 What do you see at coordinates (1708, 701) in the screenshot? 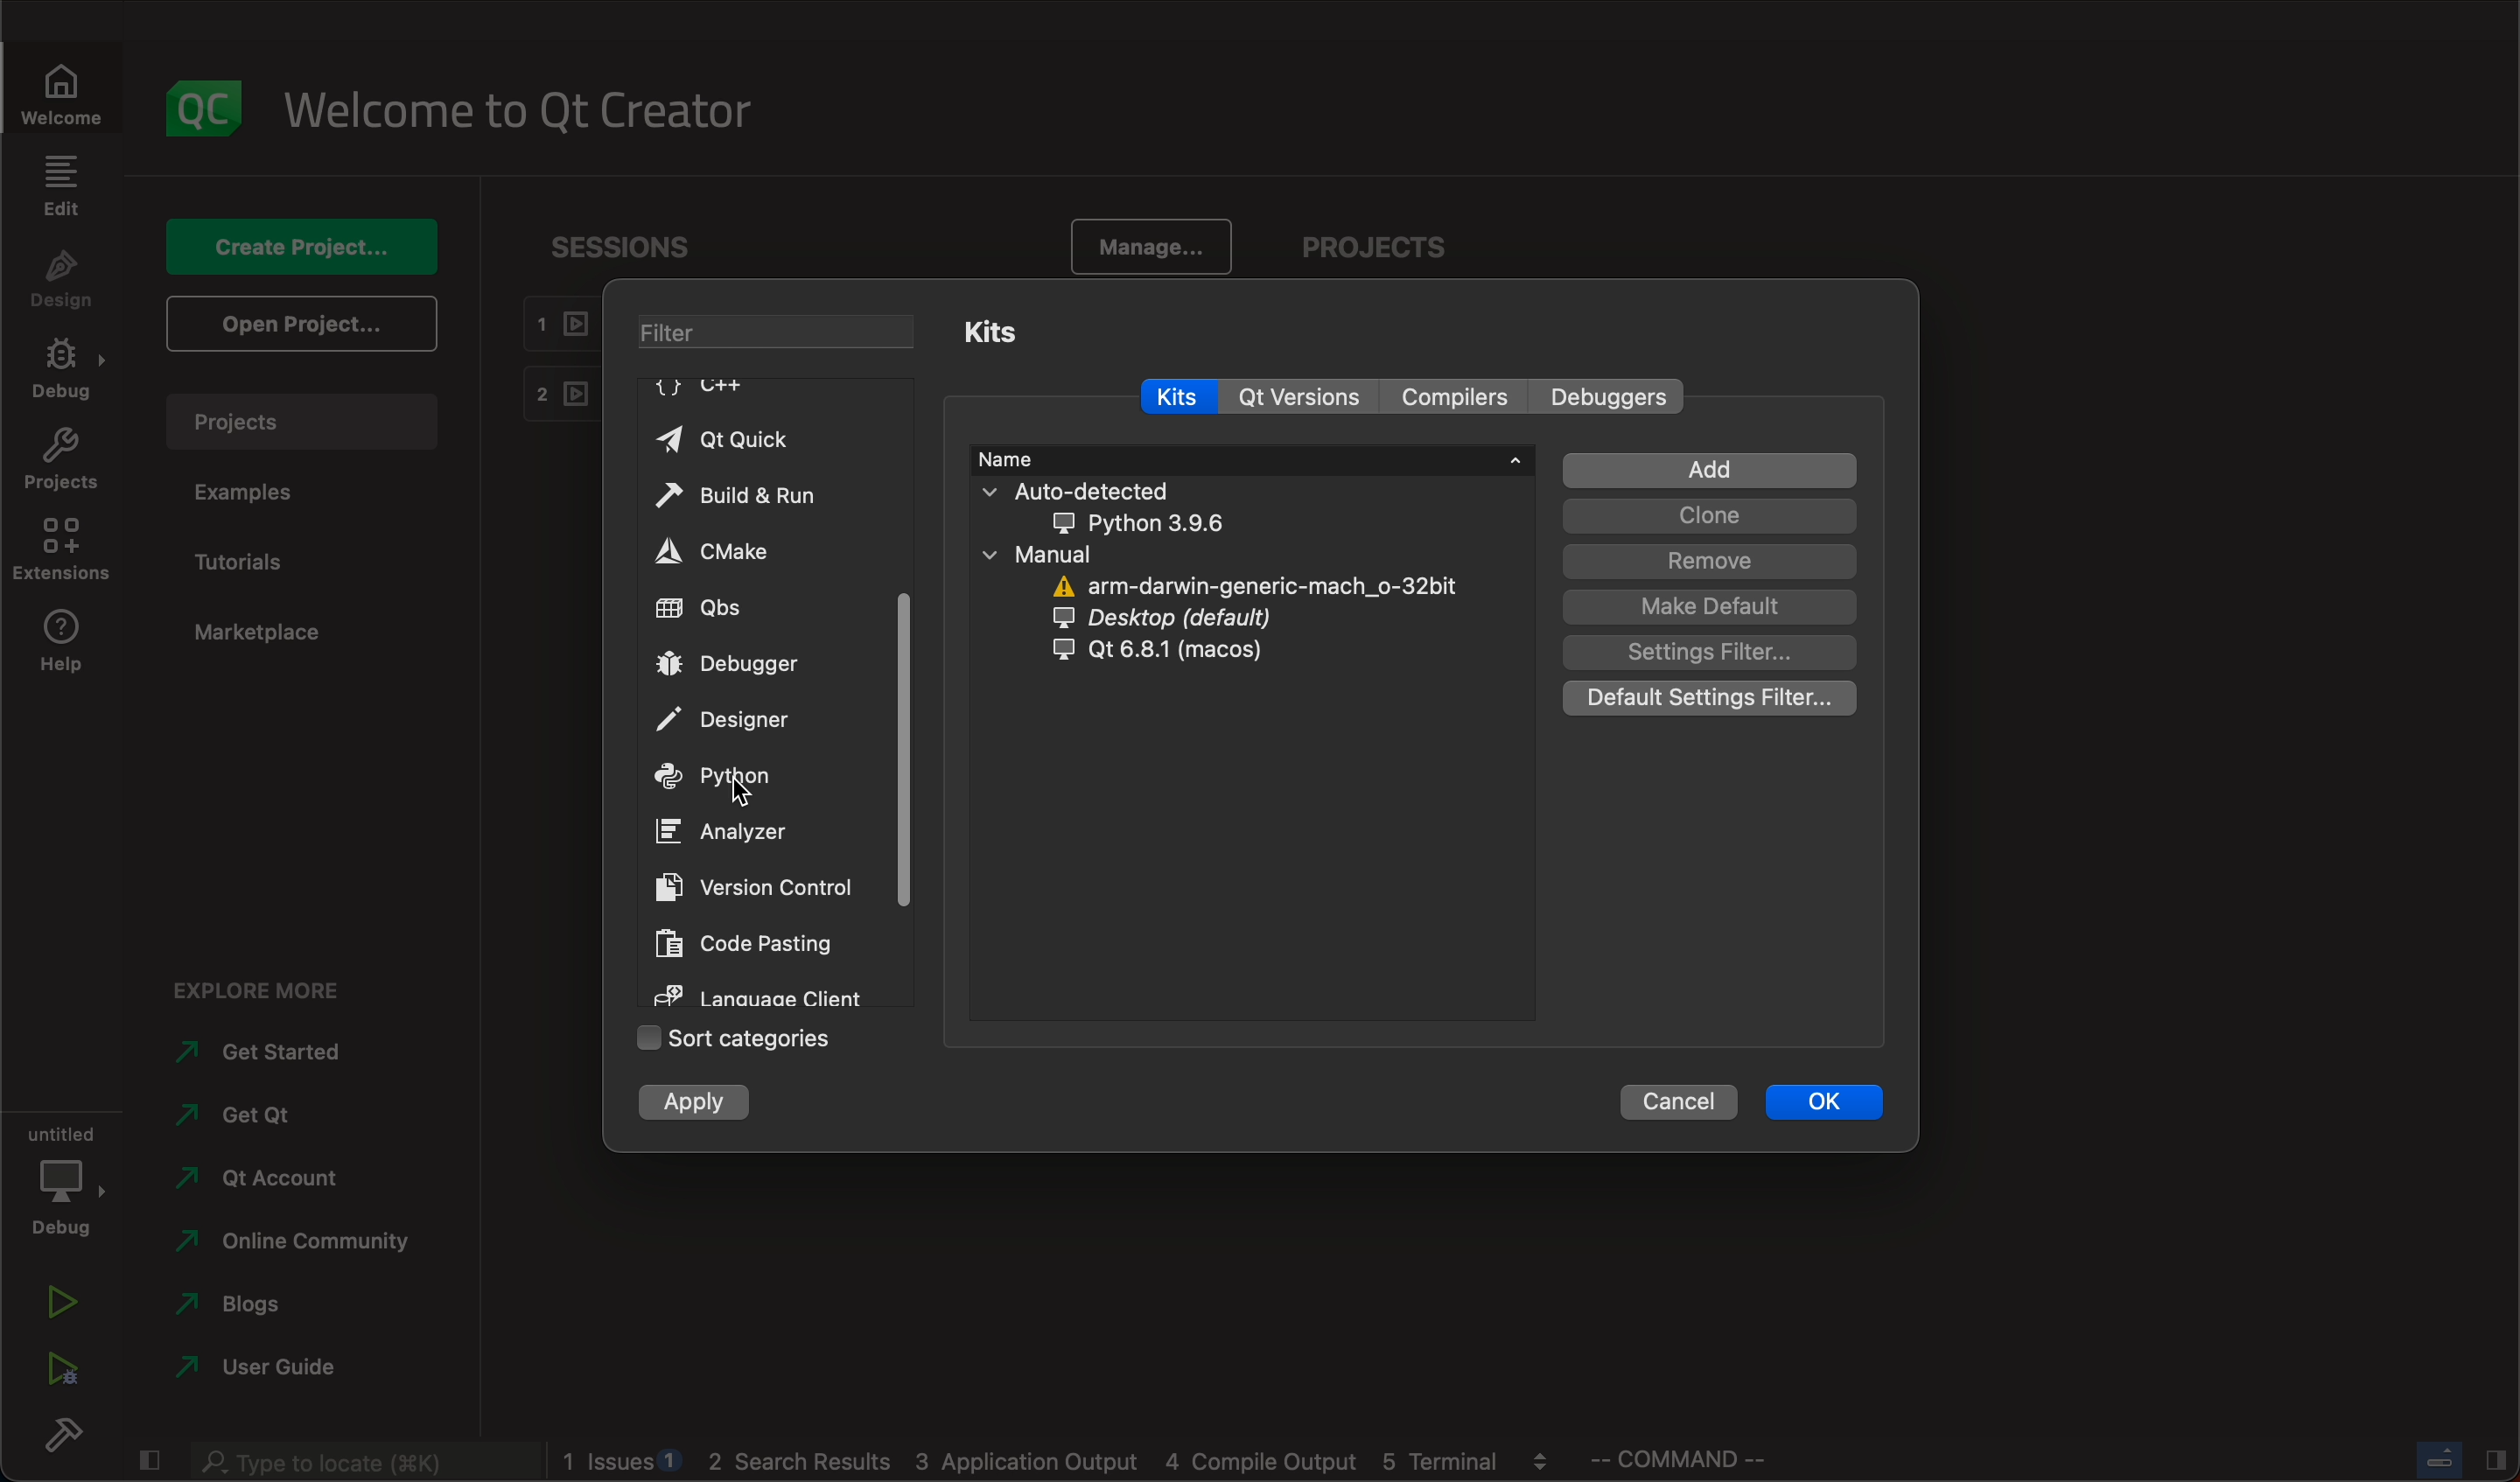
I see `default setting filter` at bounding box center [1708, 701].